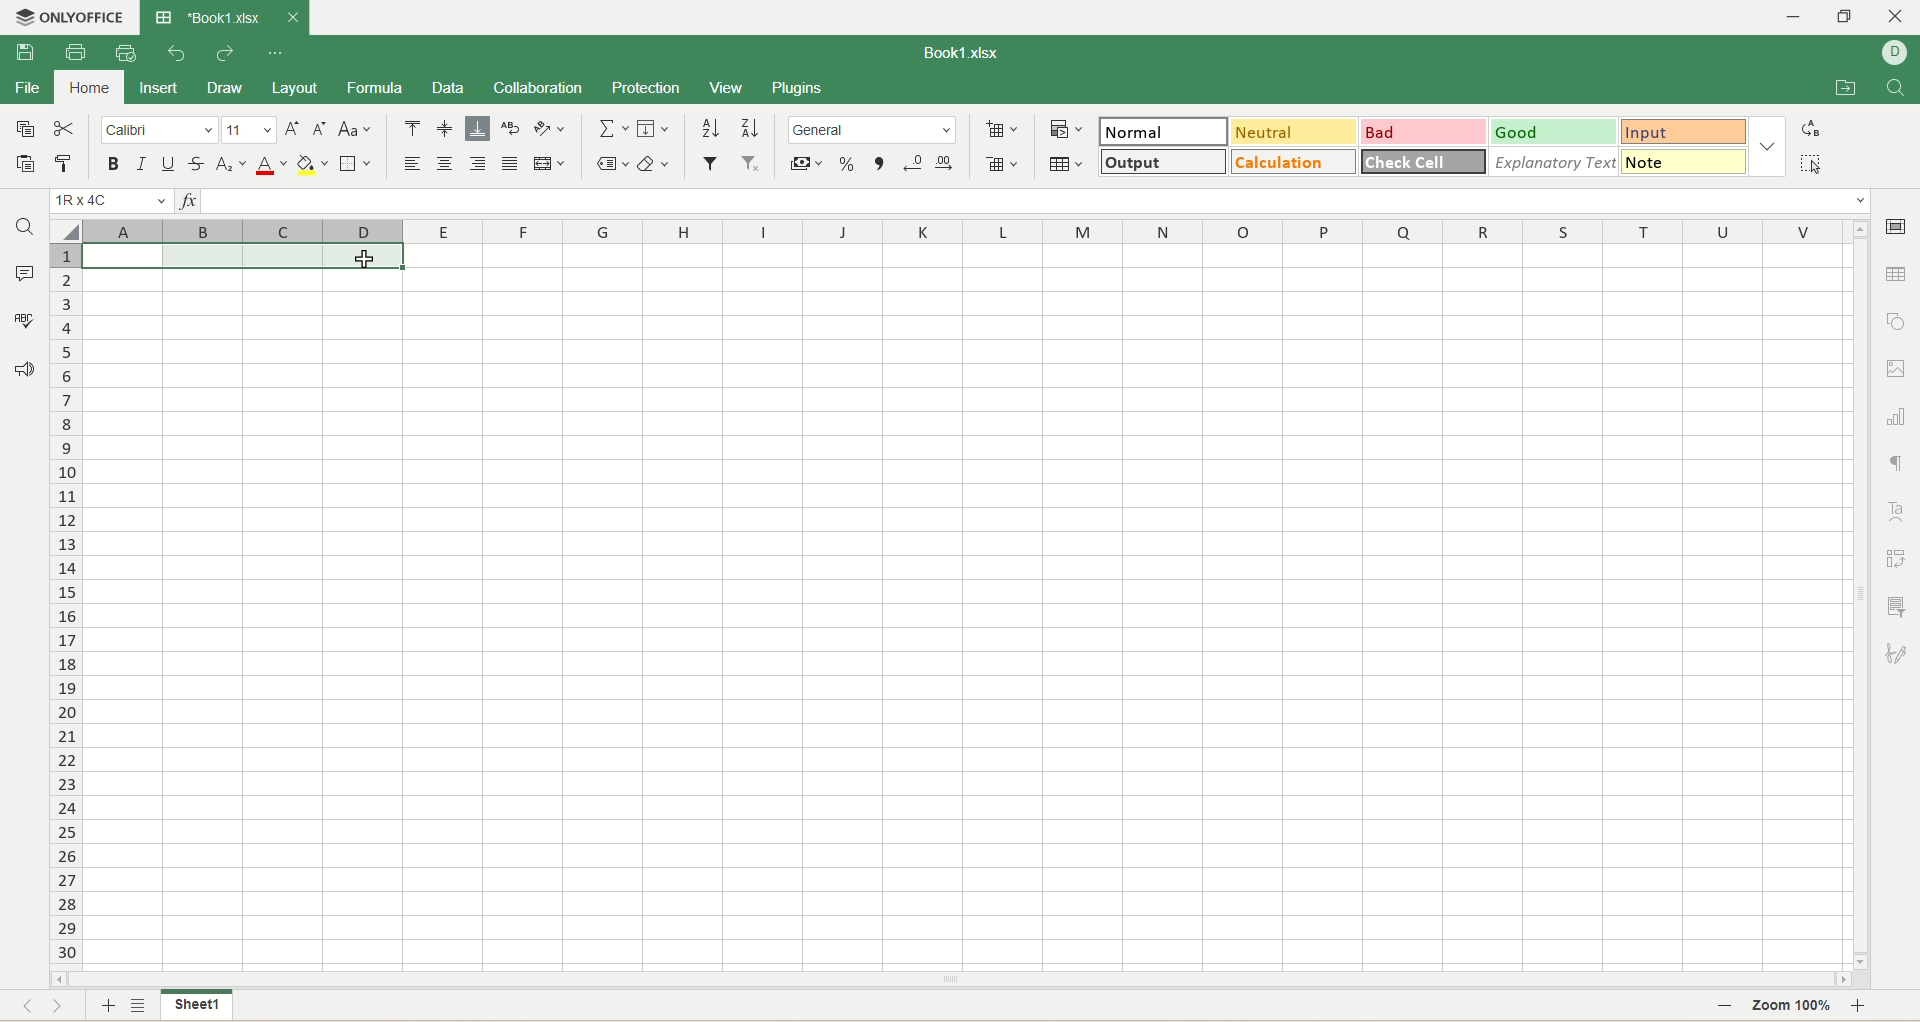  I want to click on next, so click(67, 1008).